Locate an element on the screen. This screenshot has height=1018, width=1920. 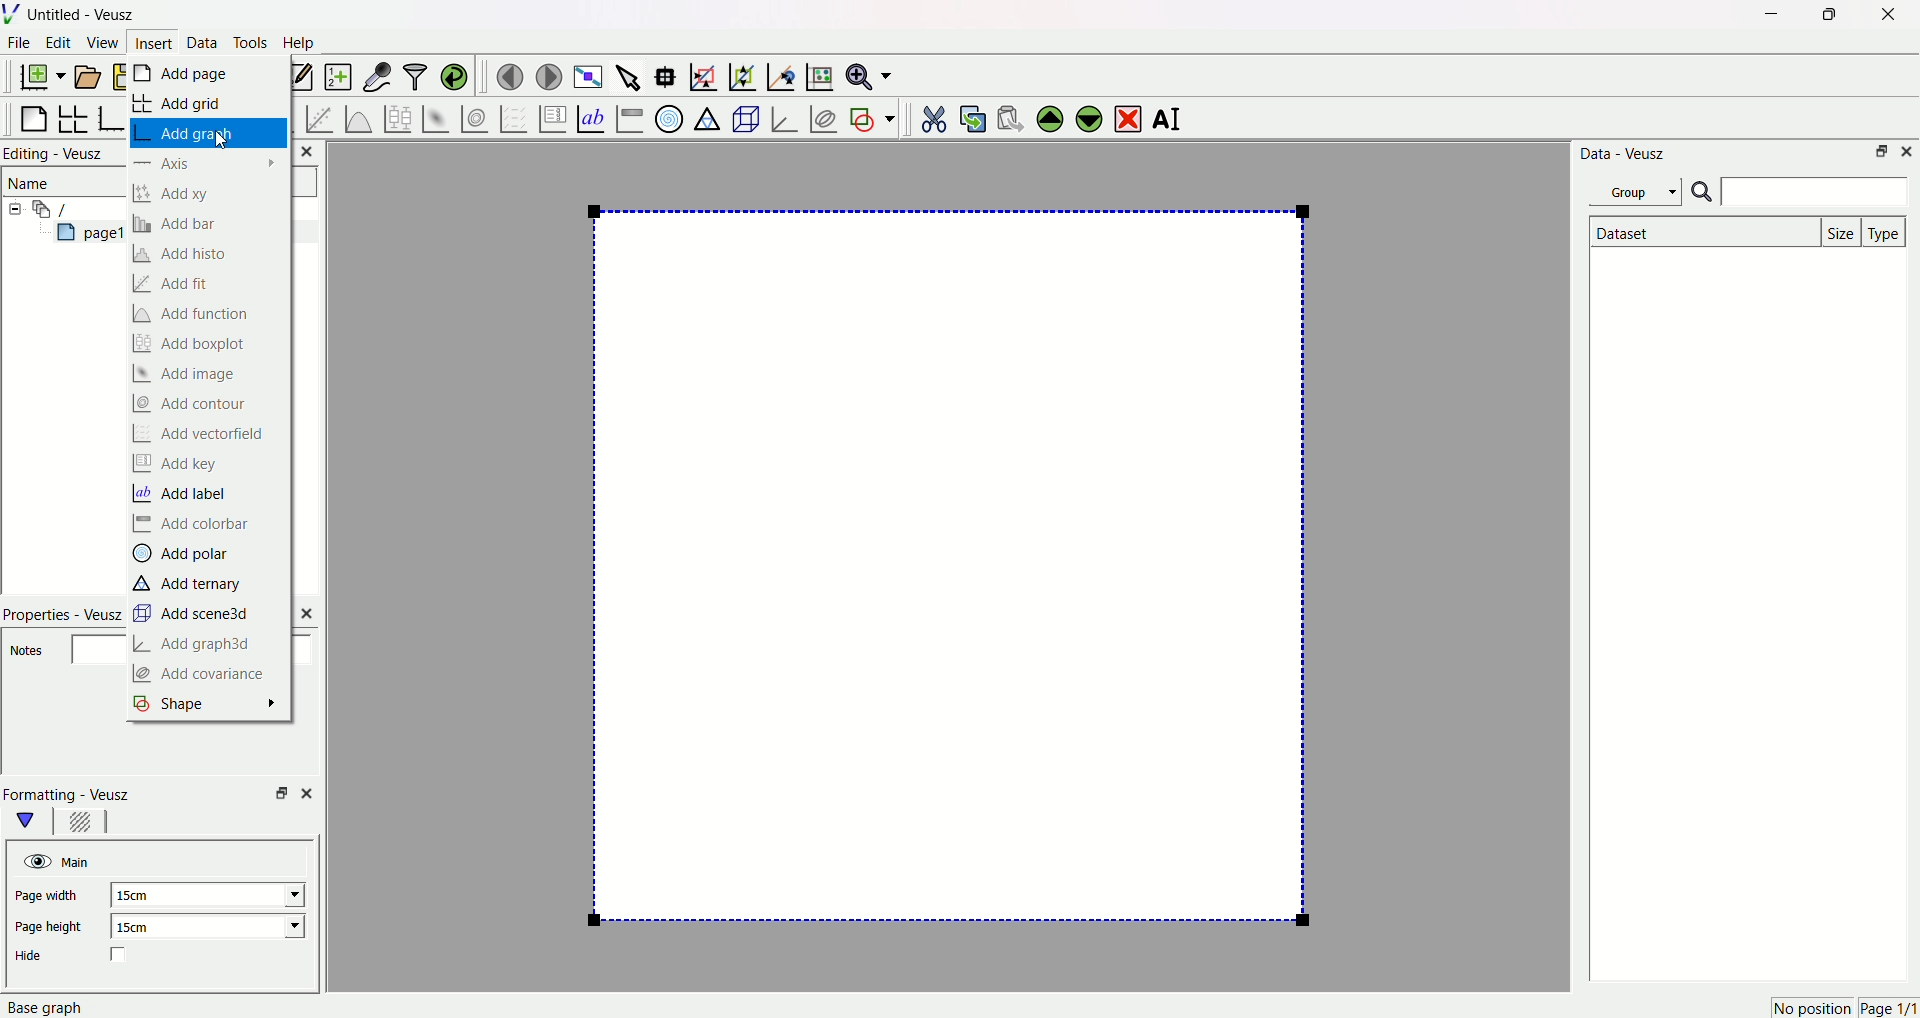
Help is located at coordinates (305, 43).